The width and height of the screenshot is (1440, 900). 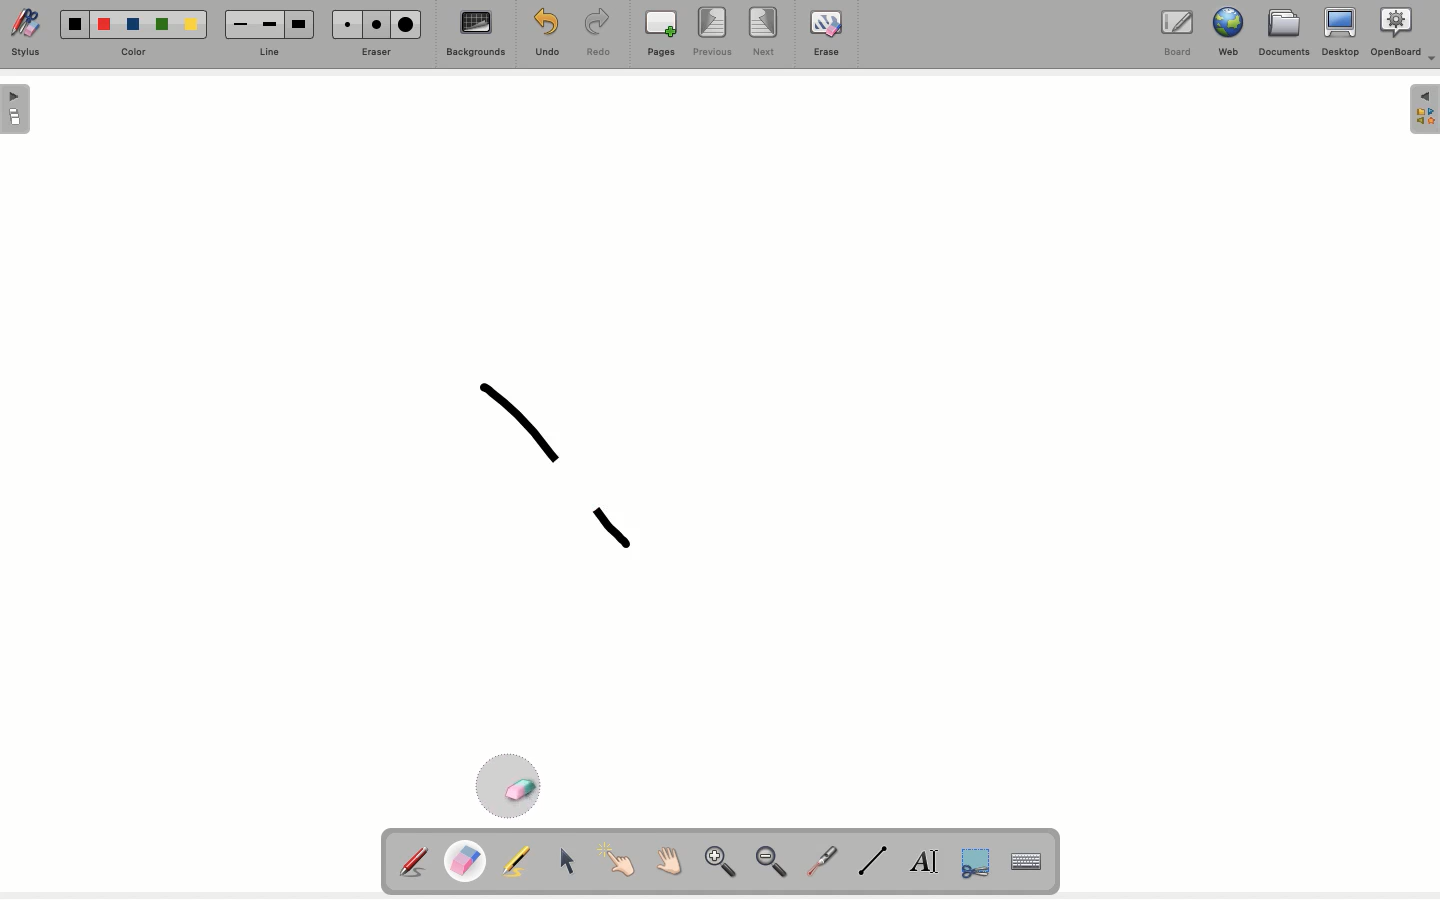 I want to click on Part of shape drawn erased, so click(x=575, y=484).